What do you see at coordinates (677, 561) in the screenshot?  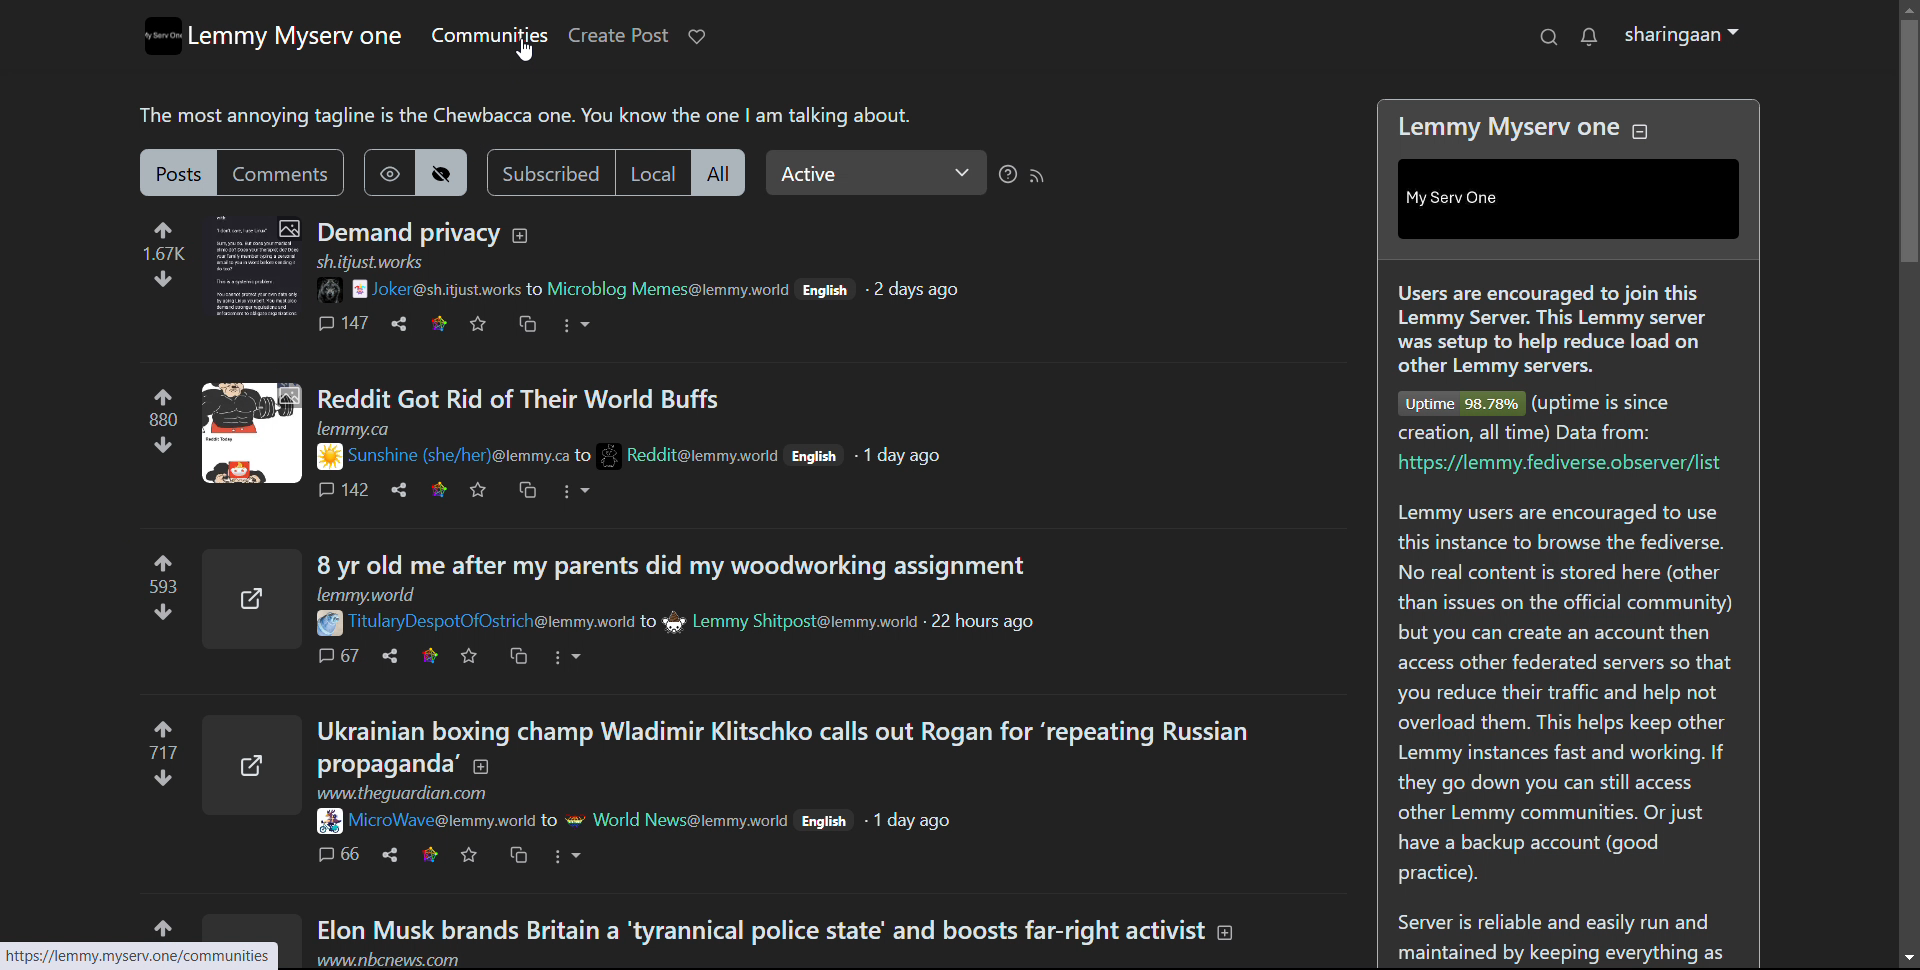 I see `Post title - 8 yr old me after my parents did my woodworking assignment` at bounding box center [677, 561].